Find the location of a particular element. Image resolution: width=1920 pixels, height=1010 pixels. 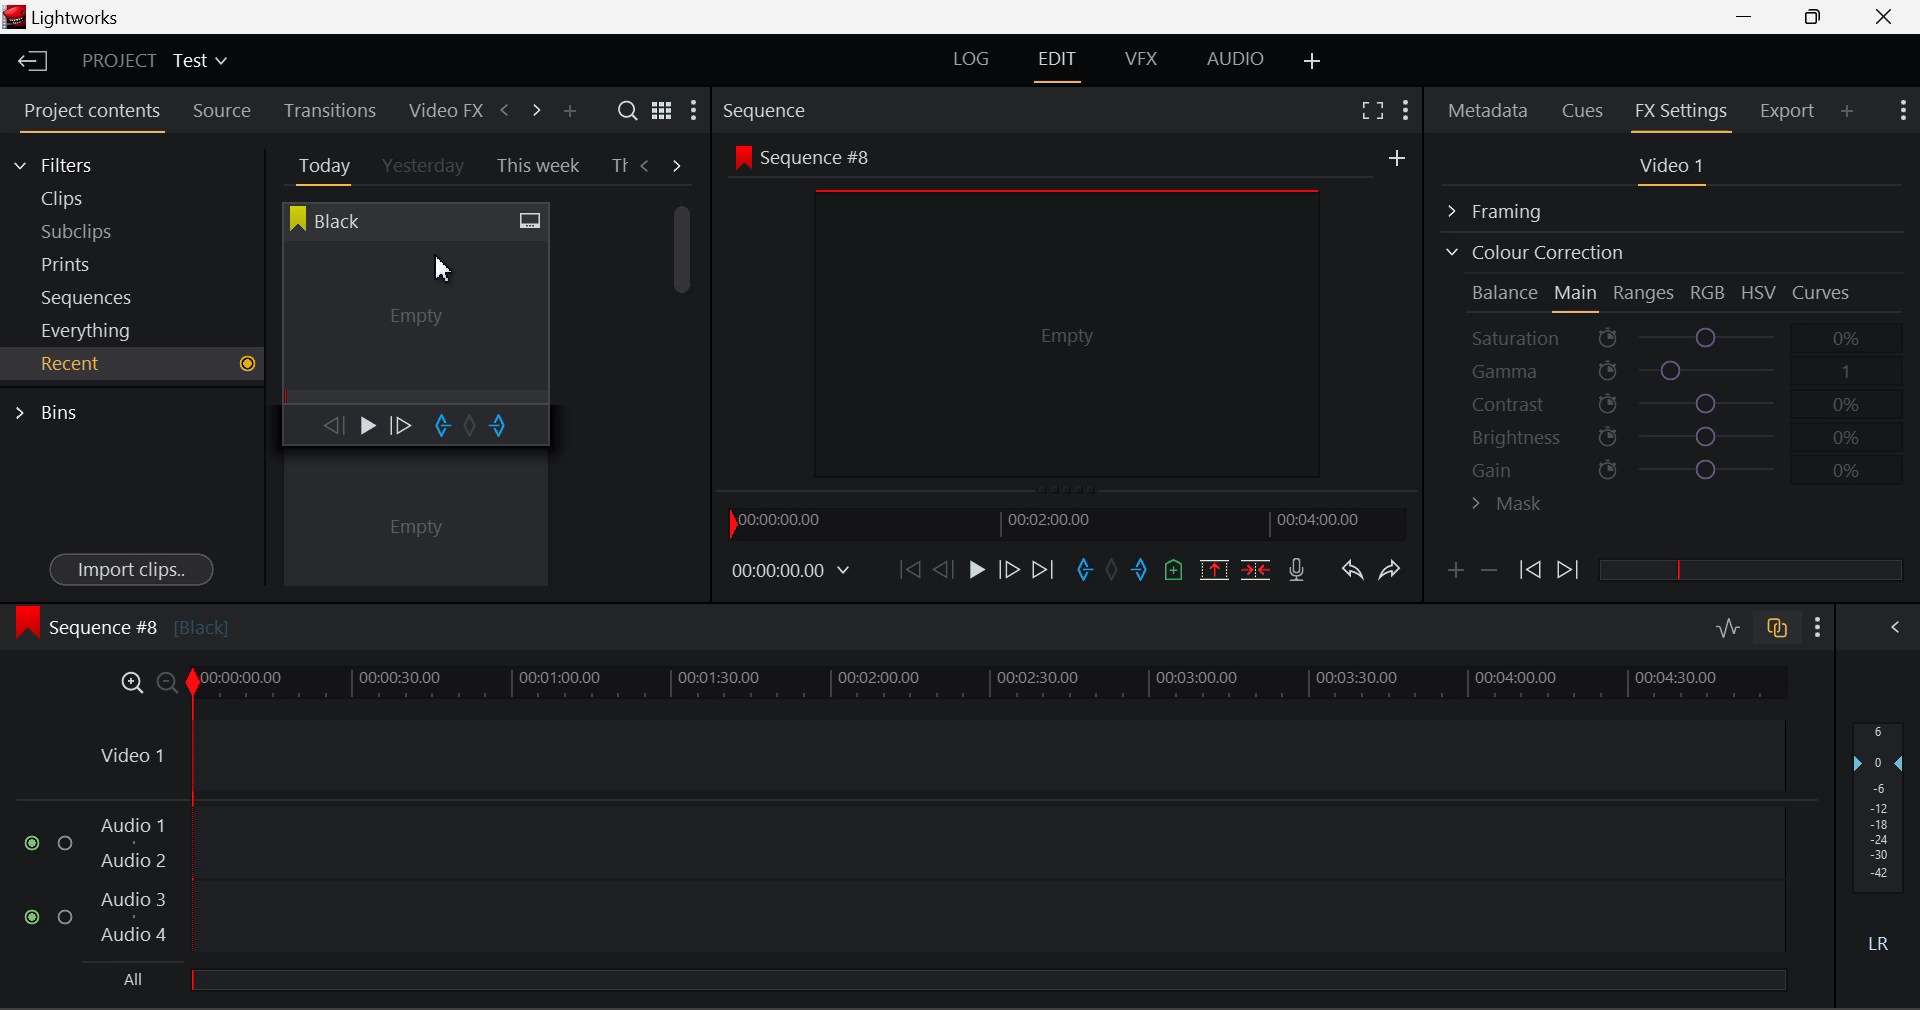

Minimize is located at coordinates (1818, 16).